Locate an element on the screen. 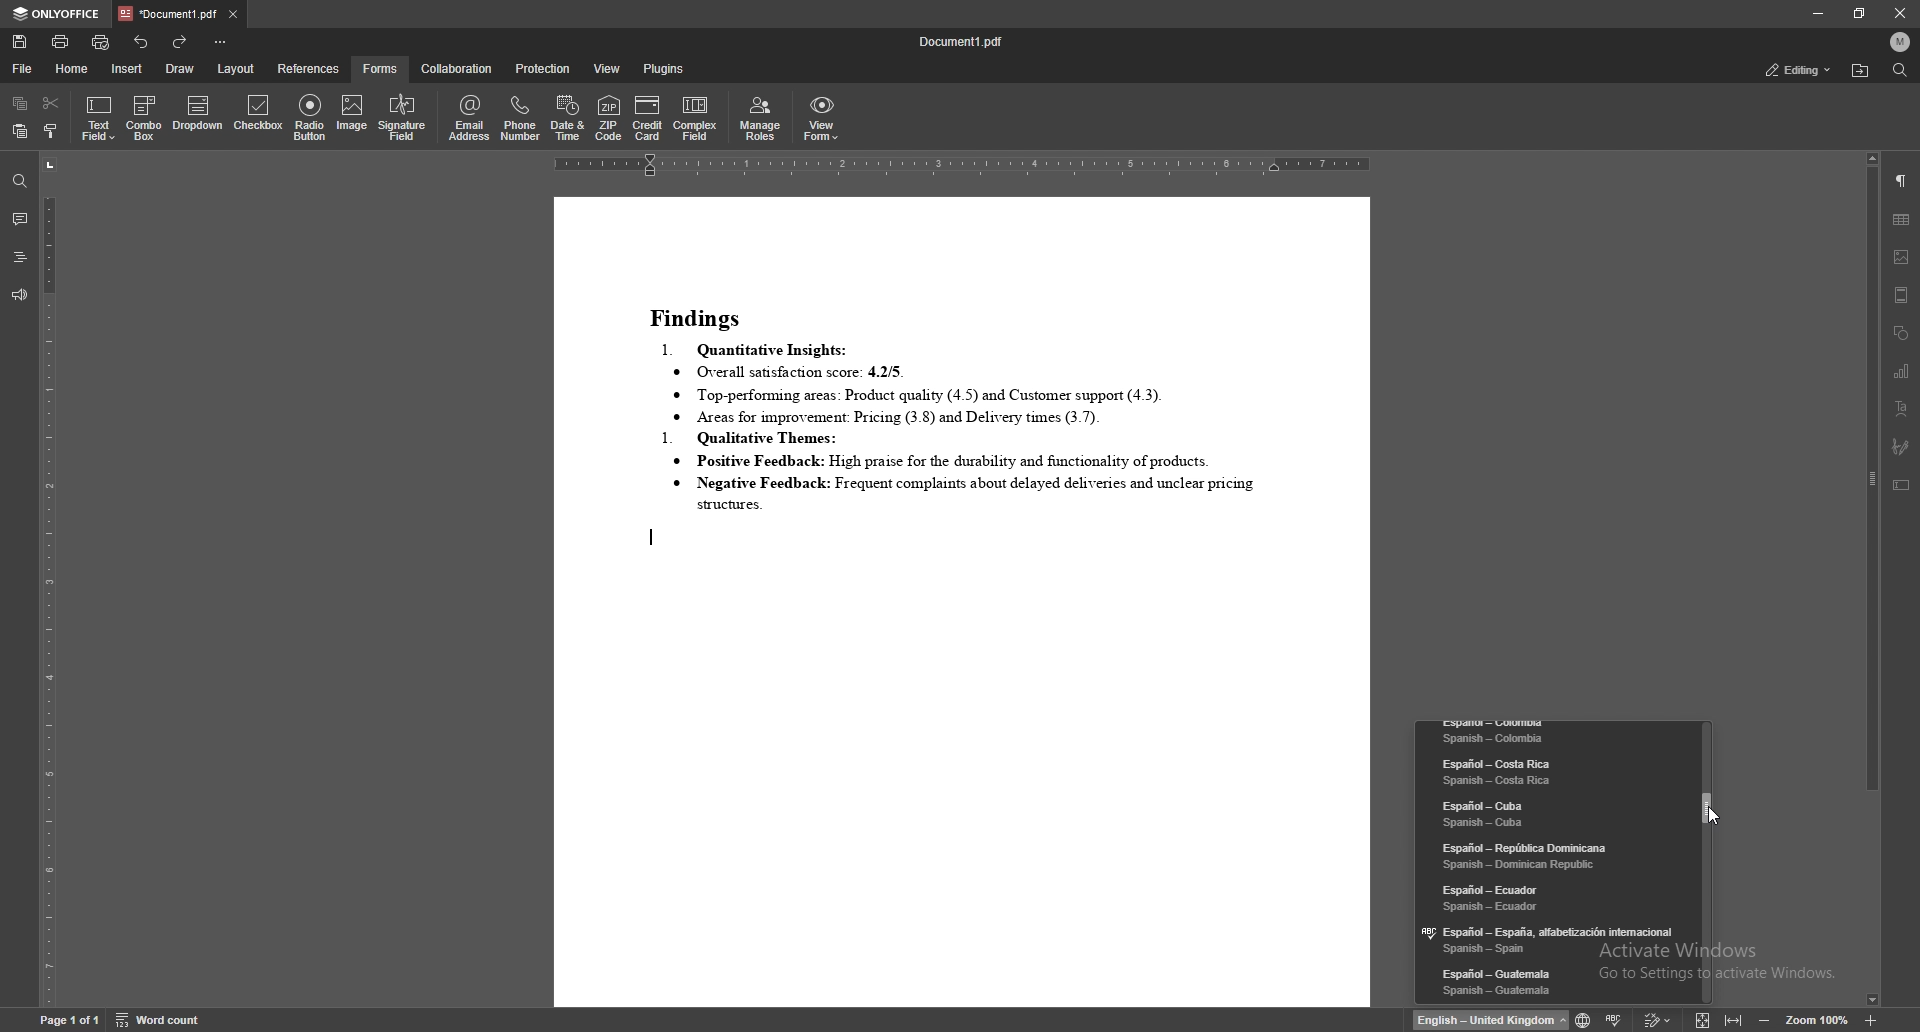 This screenshot has height=1032, width=1920. shapes is located at coordinates (1902, 334).